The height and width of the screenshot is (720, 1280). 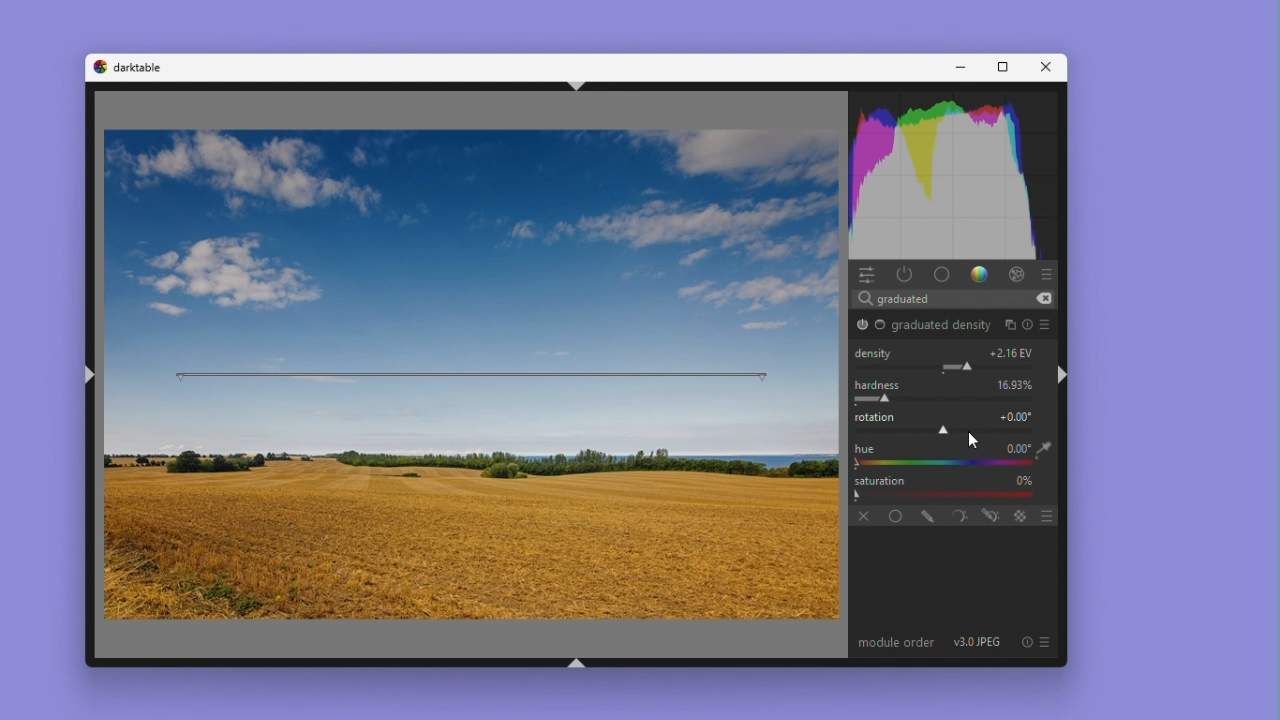 What do you see at coordinates (940, 495) in the screenshot?
I see `Gradient Bar` at bounding box center [940, 495].